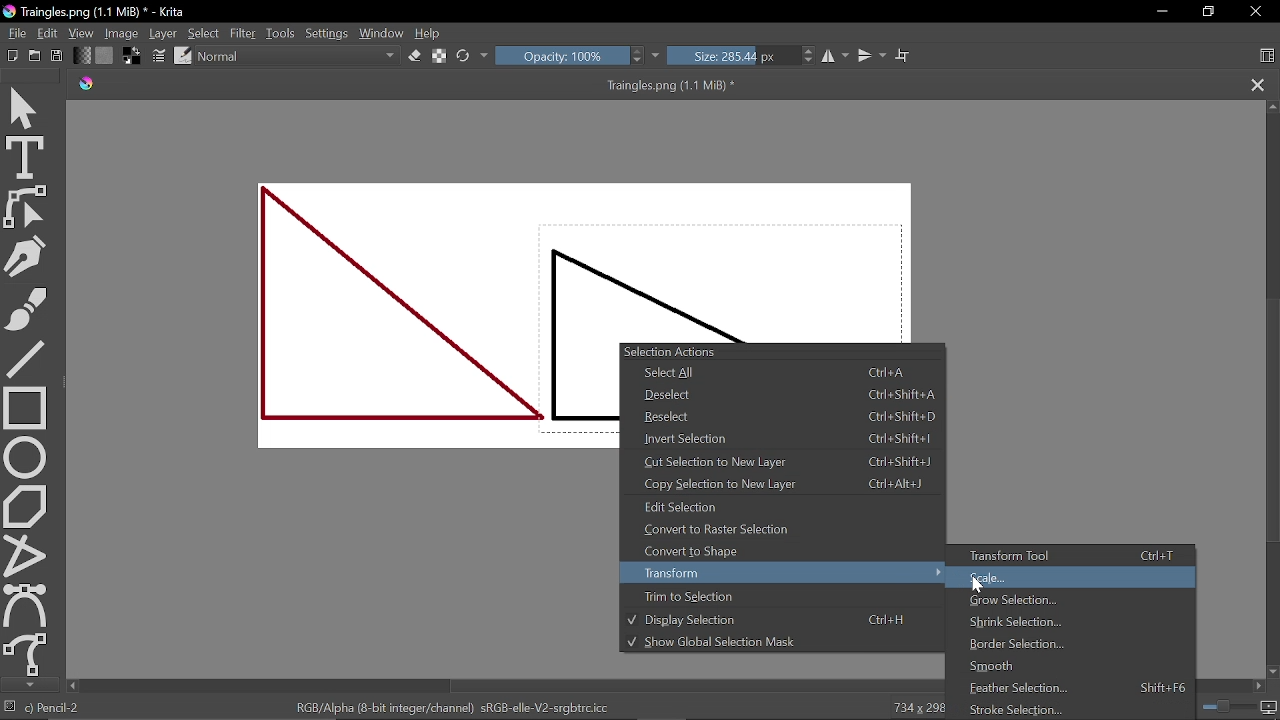 The width and height of the screenshot is (1280, 720). Describe the element at coordinates (1068, 580) in the screenshot. I see `Scale` at that location.